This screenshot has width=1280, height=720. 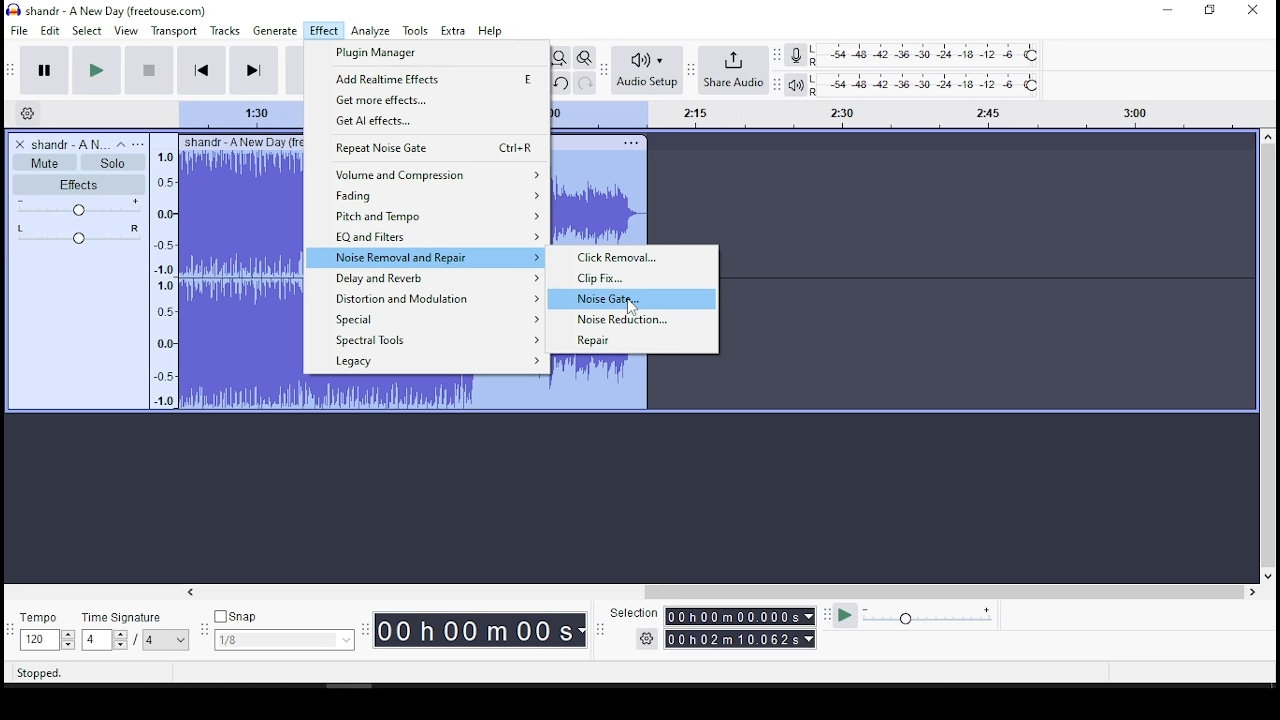 What do you see at coordinates (425, 256) in the screenshot?
I see `noise removal and repair` at bounding box center [425, 256].